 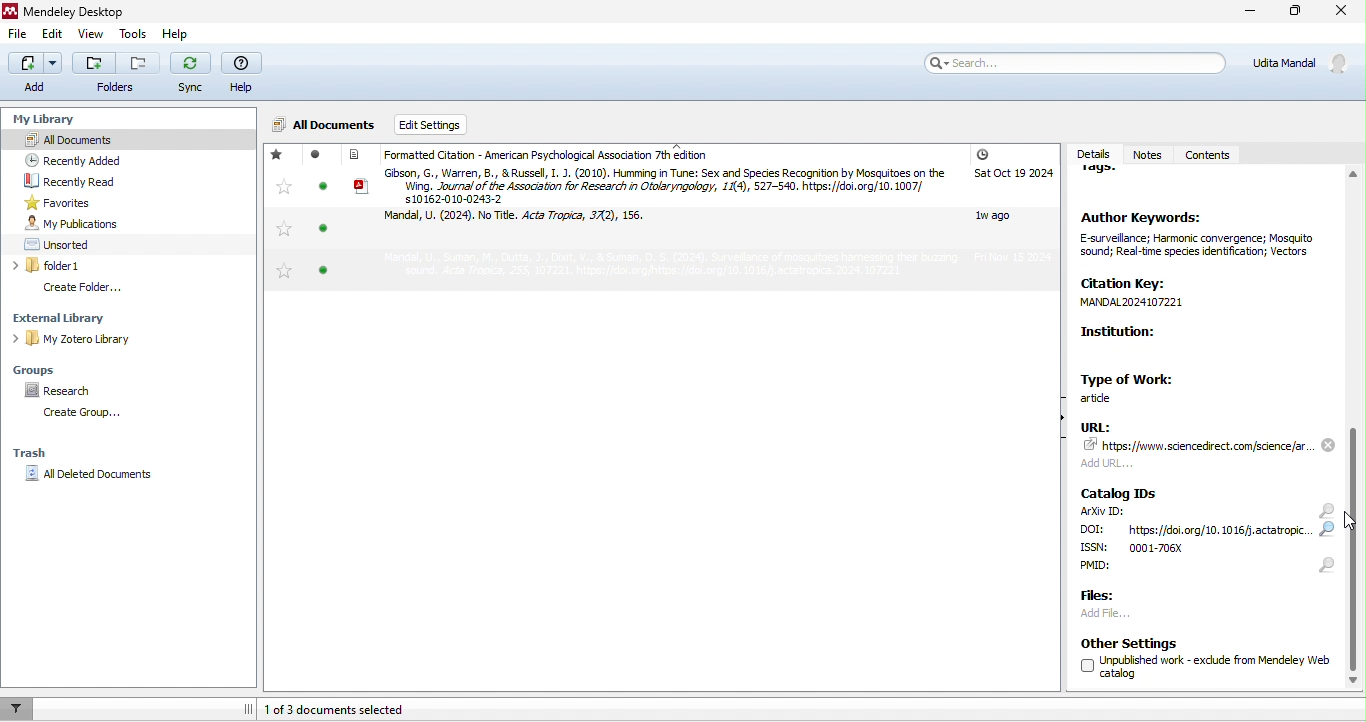 I want to click on sync, so click(x=191, y=75).